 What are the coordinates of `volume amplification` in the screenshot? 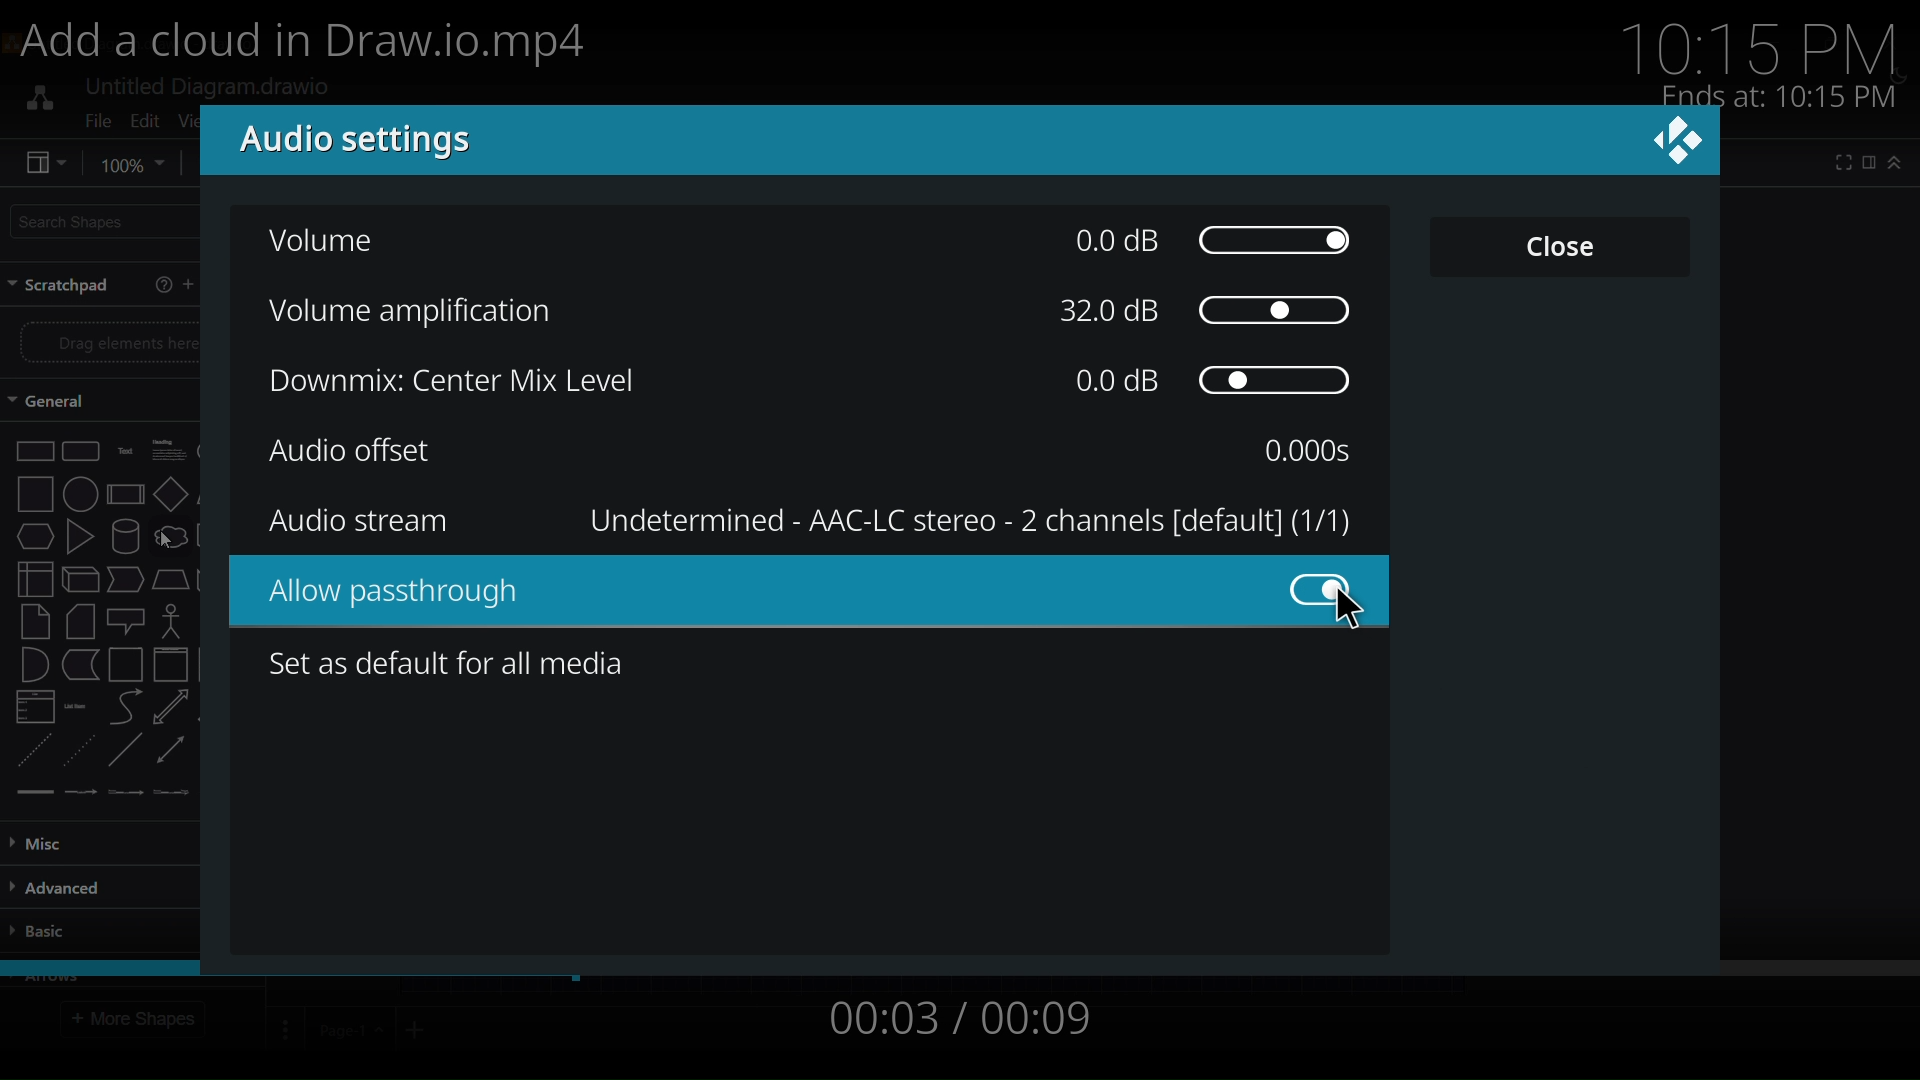 It's located at (419, 316).